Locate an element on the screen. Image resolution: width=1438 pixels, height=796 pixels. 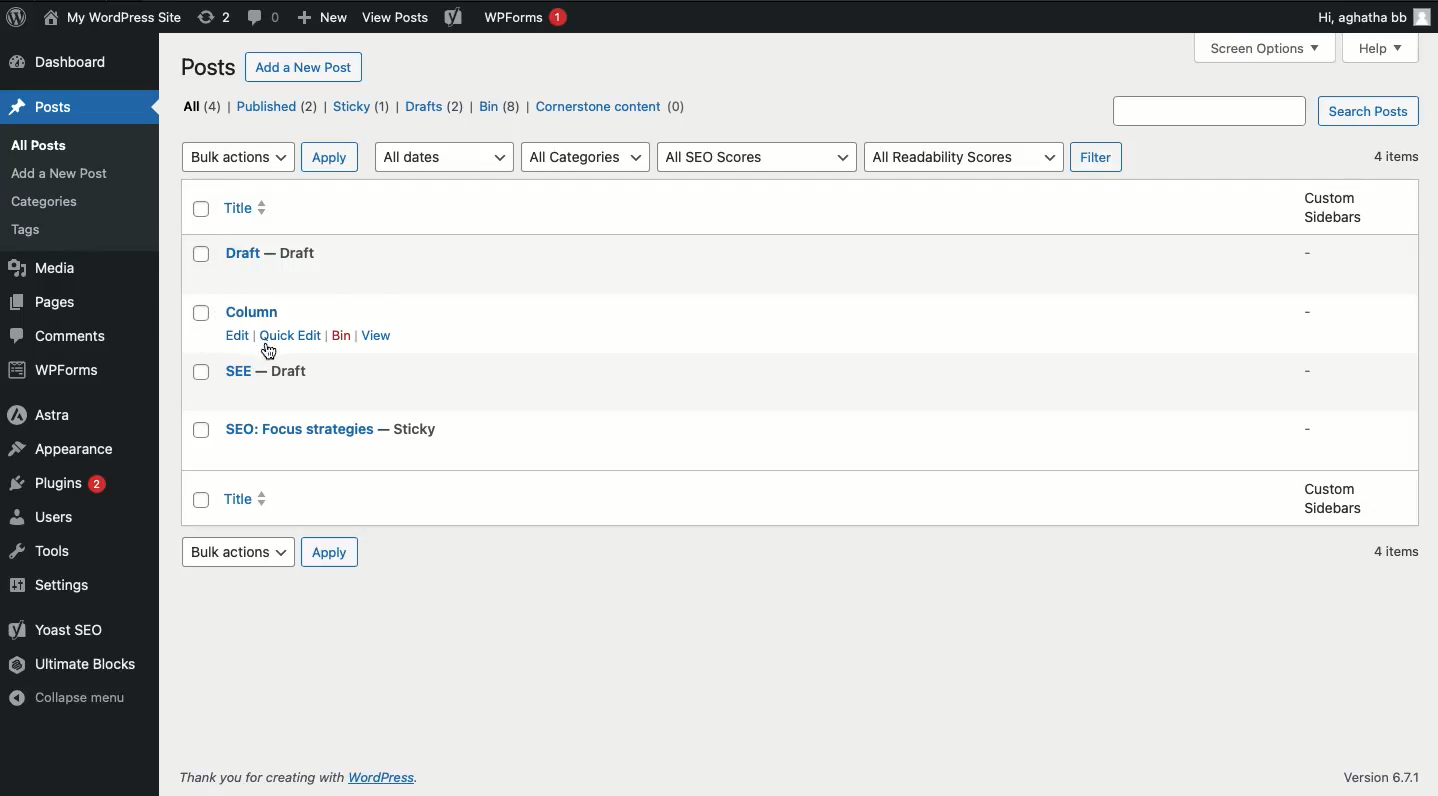
Comments is located at coordinates (266, 18).